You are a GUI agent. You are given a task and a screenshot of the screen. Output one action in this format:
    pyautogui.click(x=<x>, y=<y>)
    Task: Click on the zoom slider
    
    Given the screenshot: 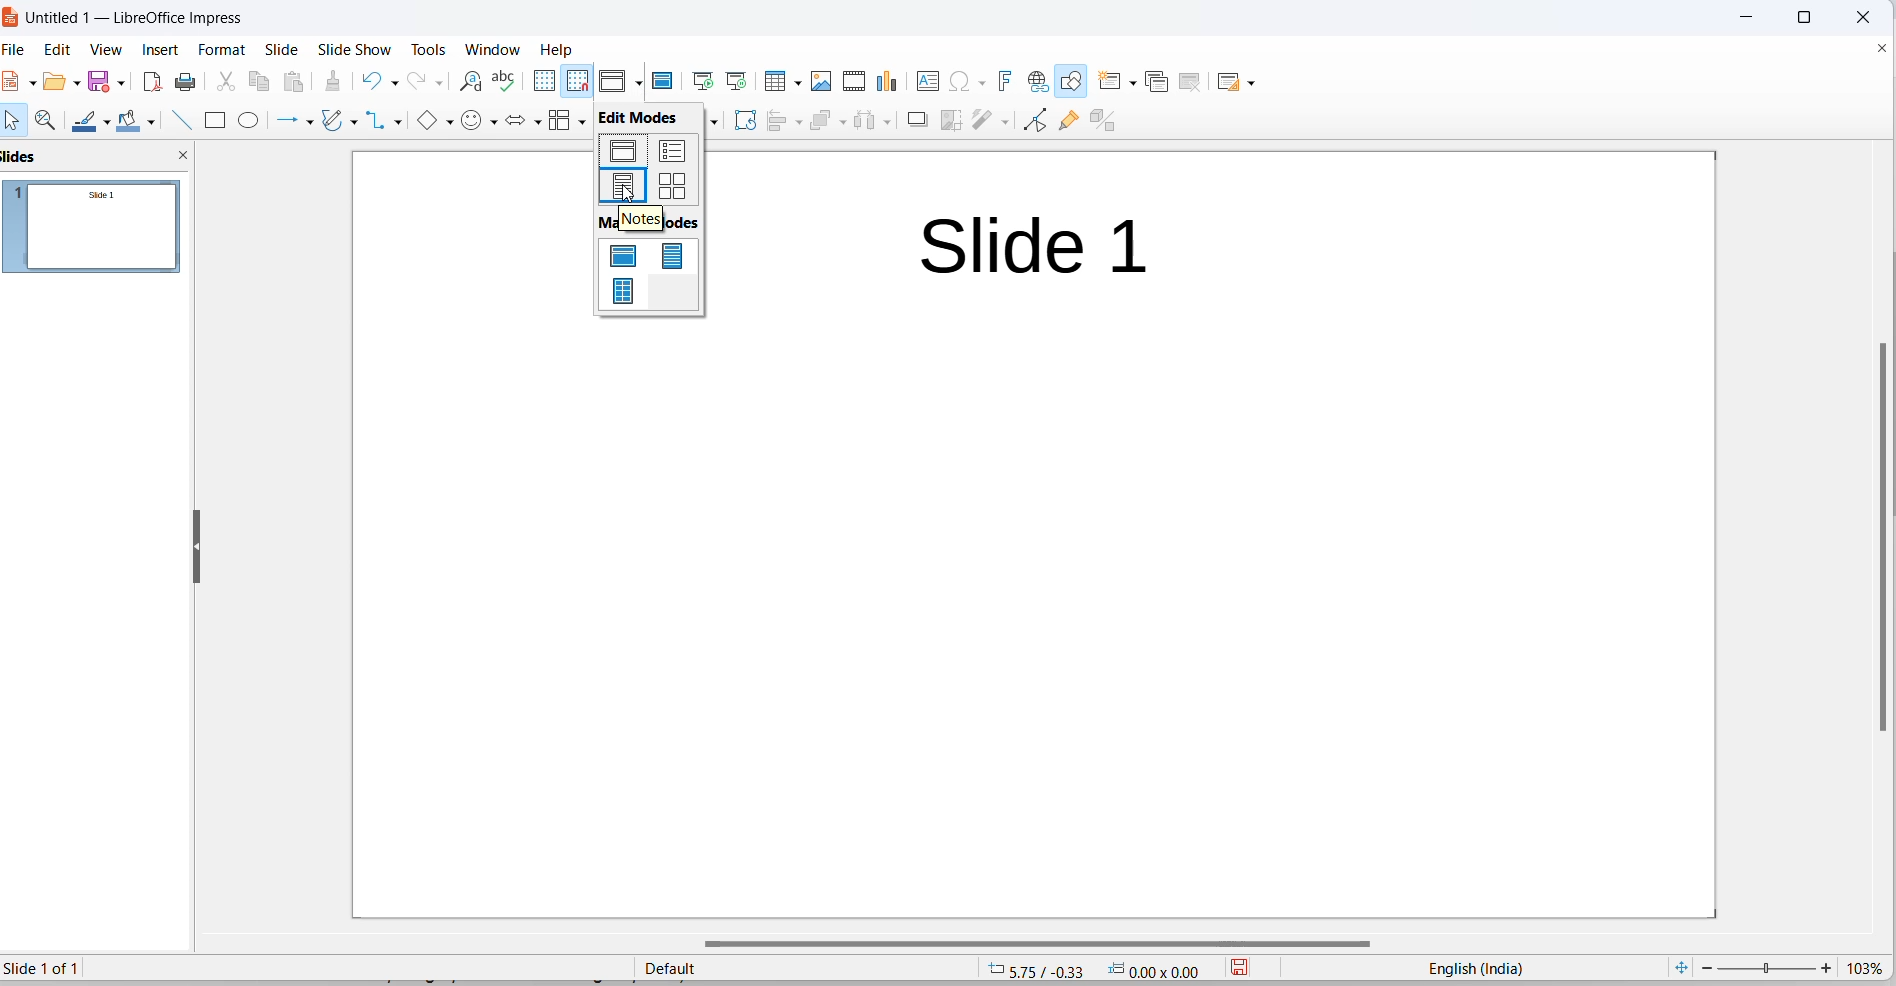 What is the action you would take?
    pyautogui.click(x=1767, y=967)
    